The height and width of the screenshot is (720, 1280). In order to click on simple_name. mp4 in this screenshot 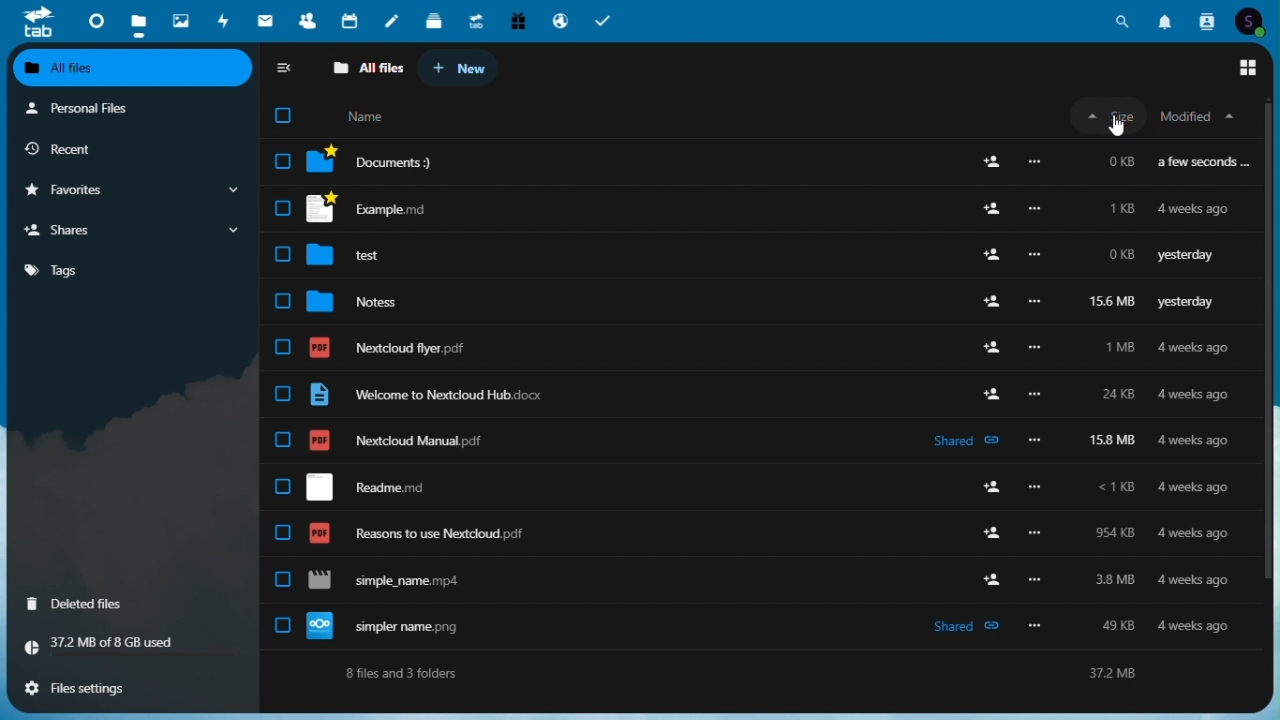, I will do `click(746, 582)`.